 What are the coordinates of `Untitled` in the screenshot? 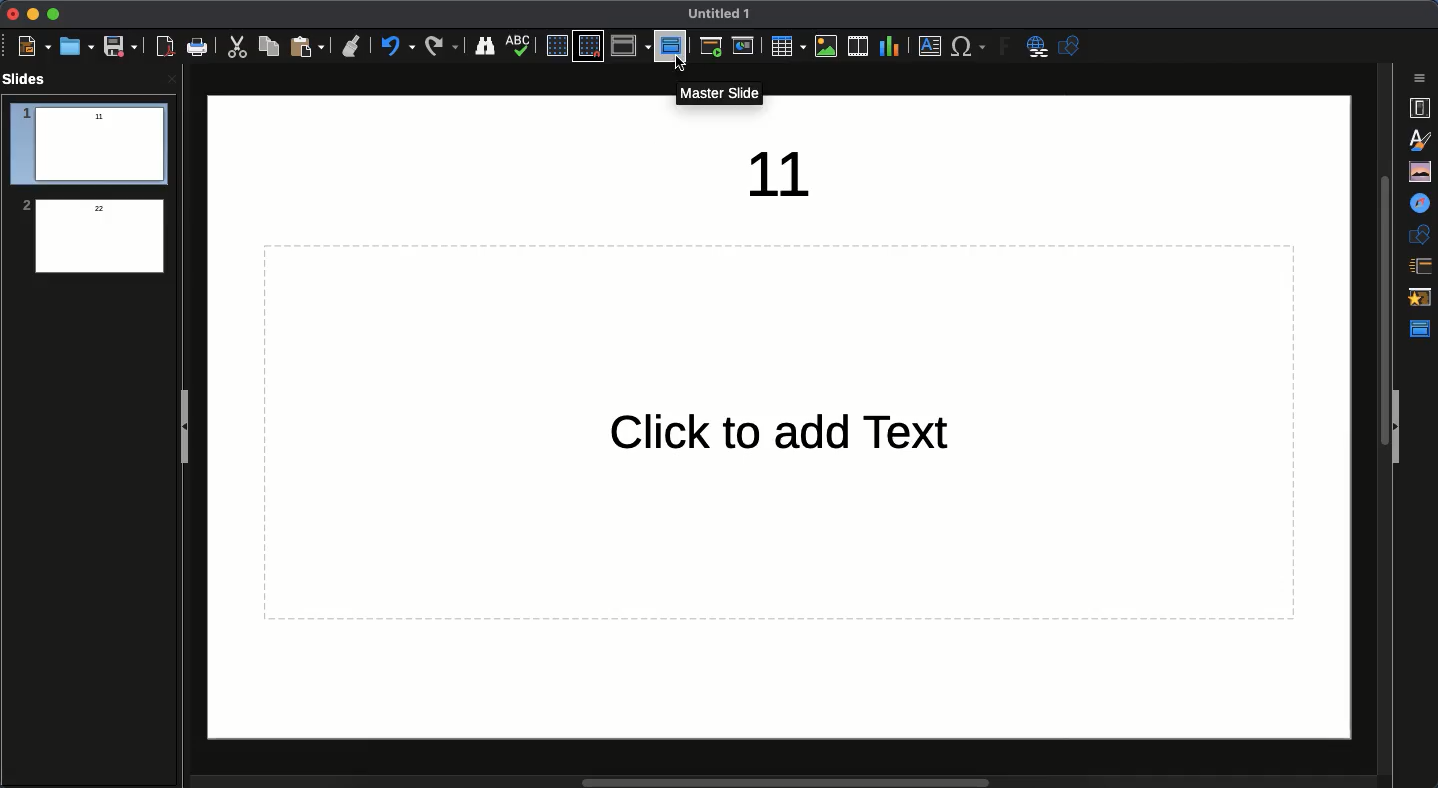 It's located at (720, 14).